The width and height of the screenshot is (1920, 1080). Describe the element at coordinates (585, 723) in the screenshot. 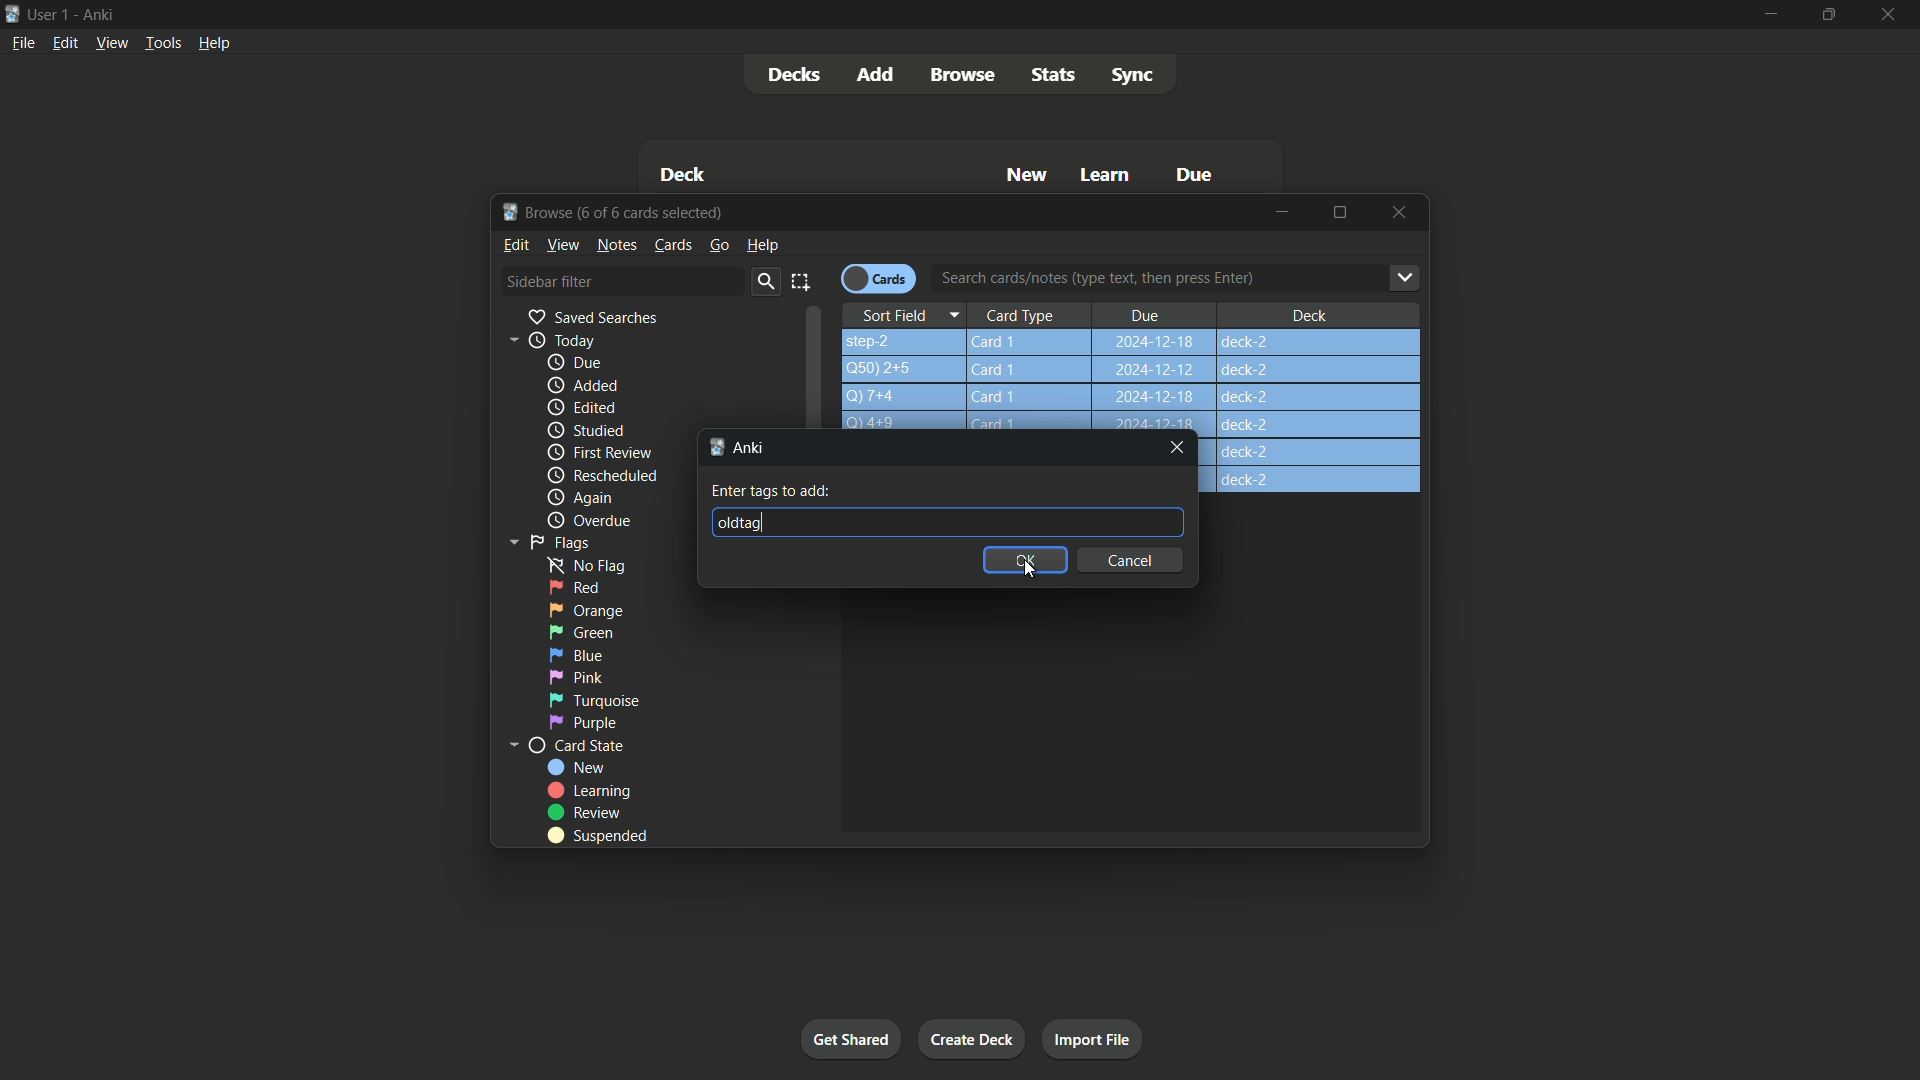

I see `Purple` at that location.